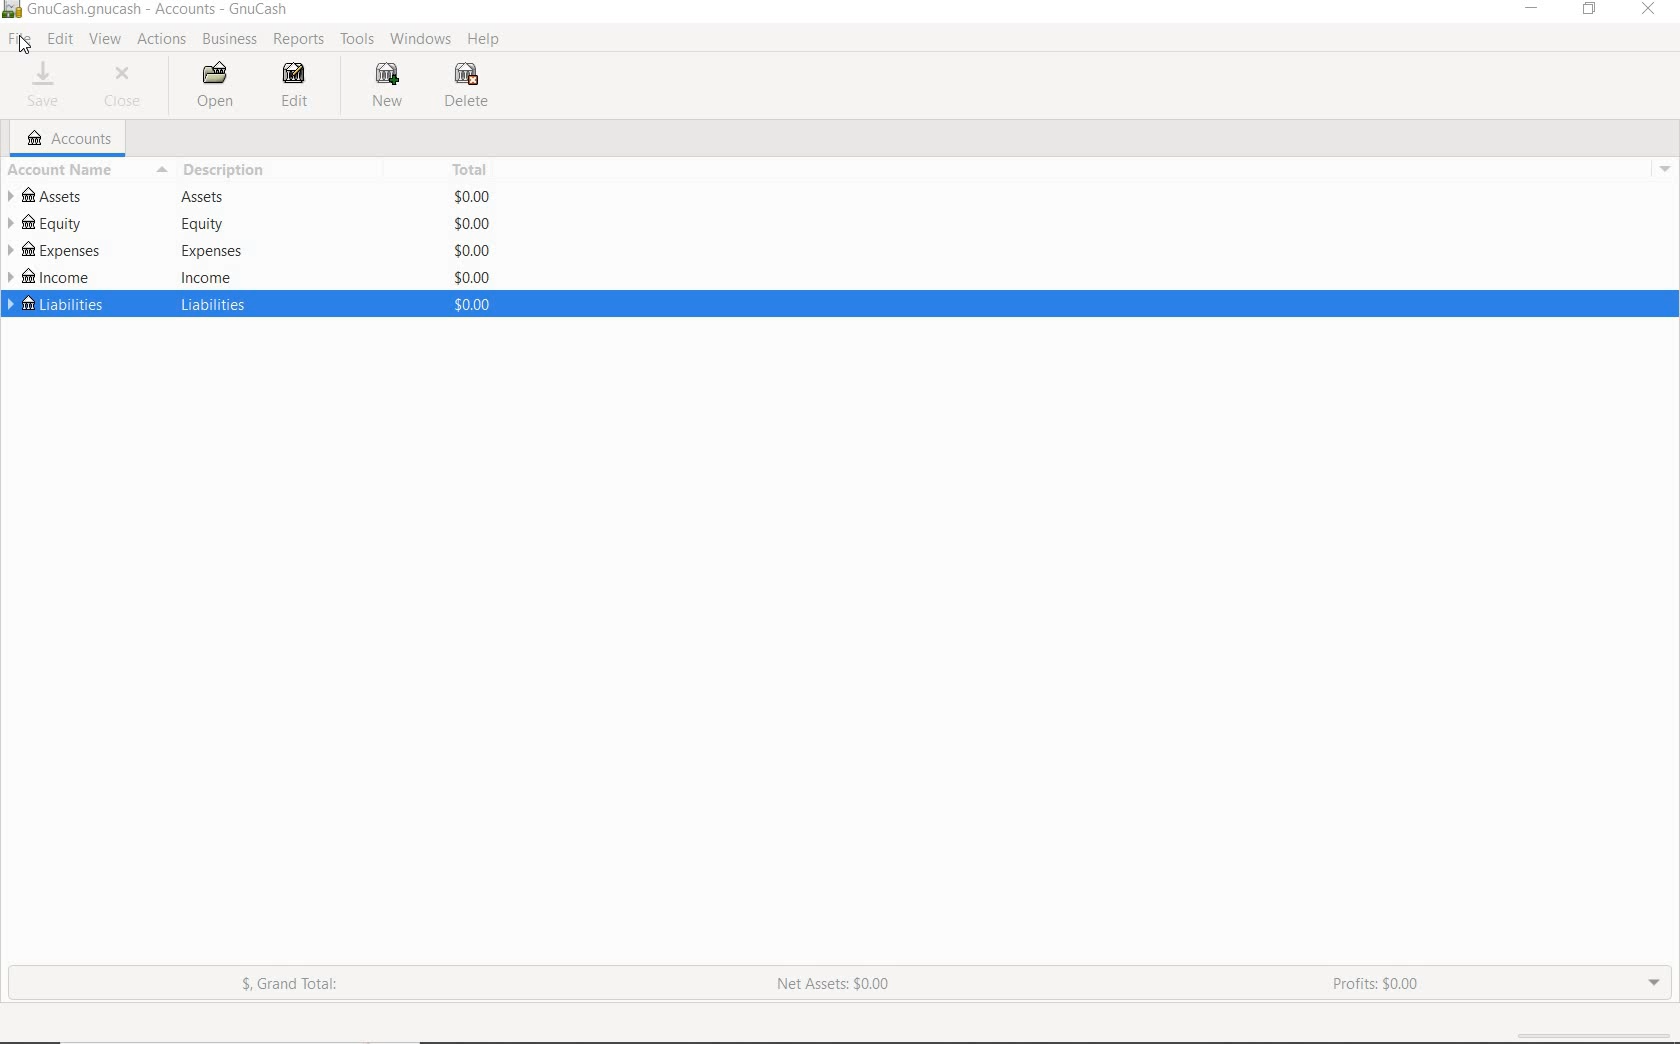 The image size is (1680, 1044). I want to click on WINDOWS, so click(418, 40).